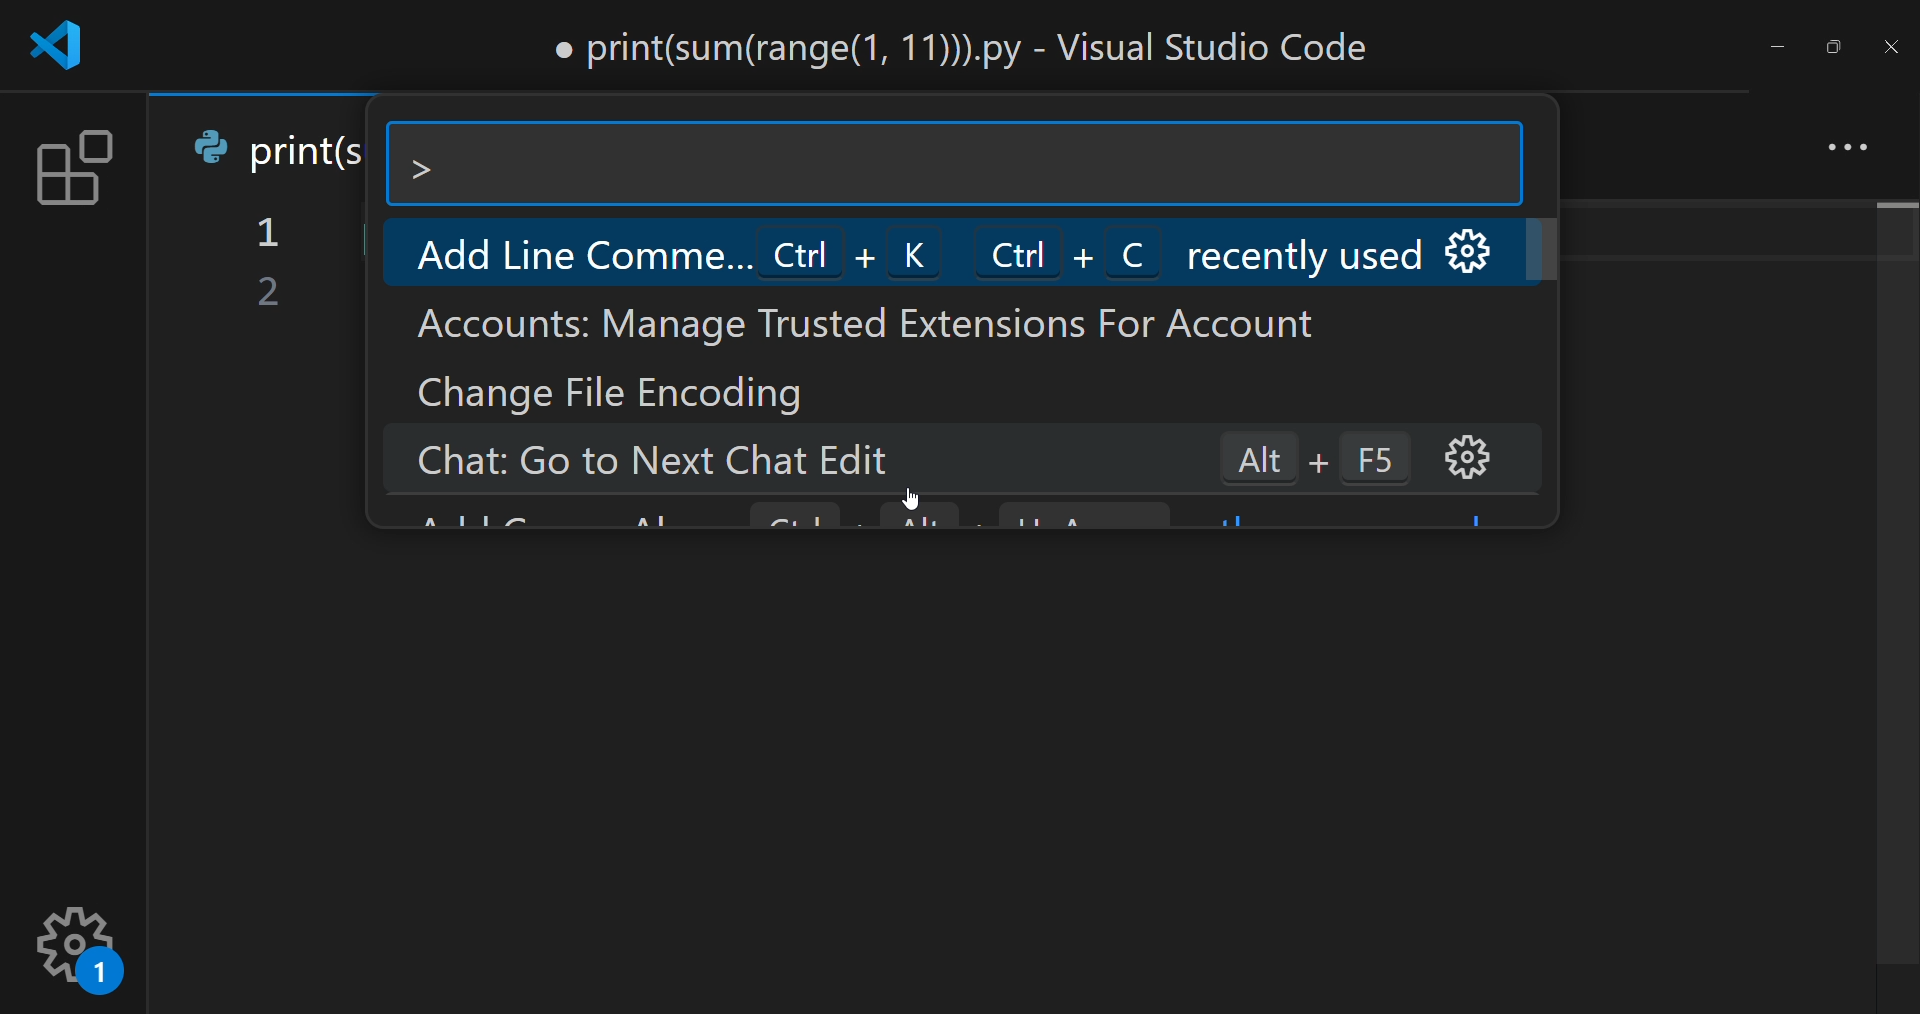 The height and width of the screenshot is (1014, 1920). I want to click on Add Line Comme... Ctrl + K Ctrl + C recently used, so click(904, 250).